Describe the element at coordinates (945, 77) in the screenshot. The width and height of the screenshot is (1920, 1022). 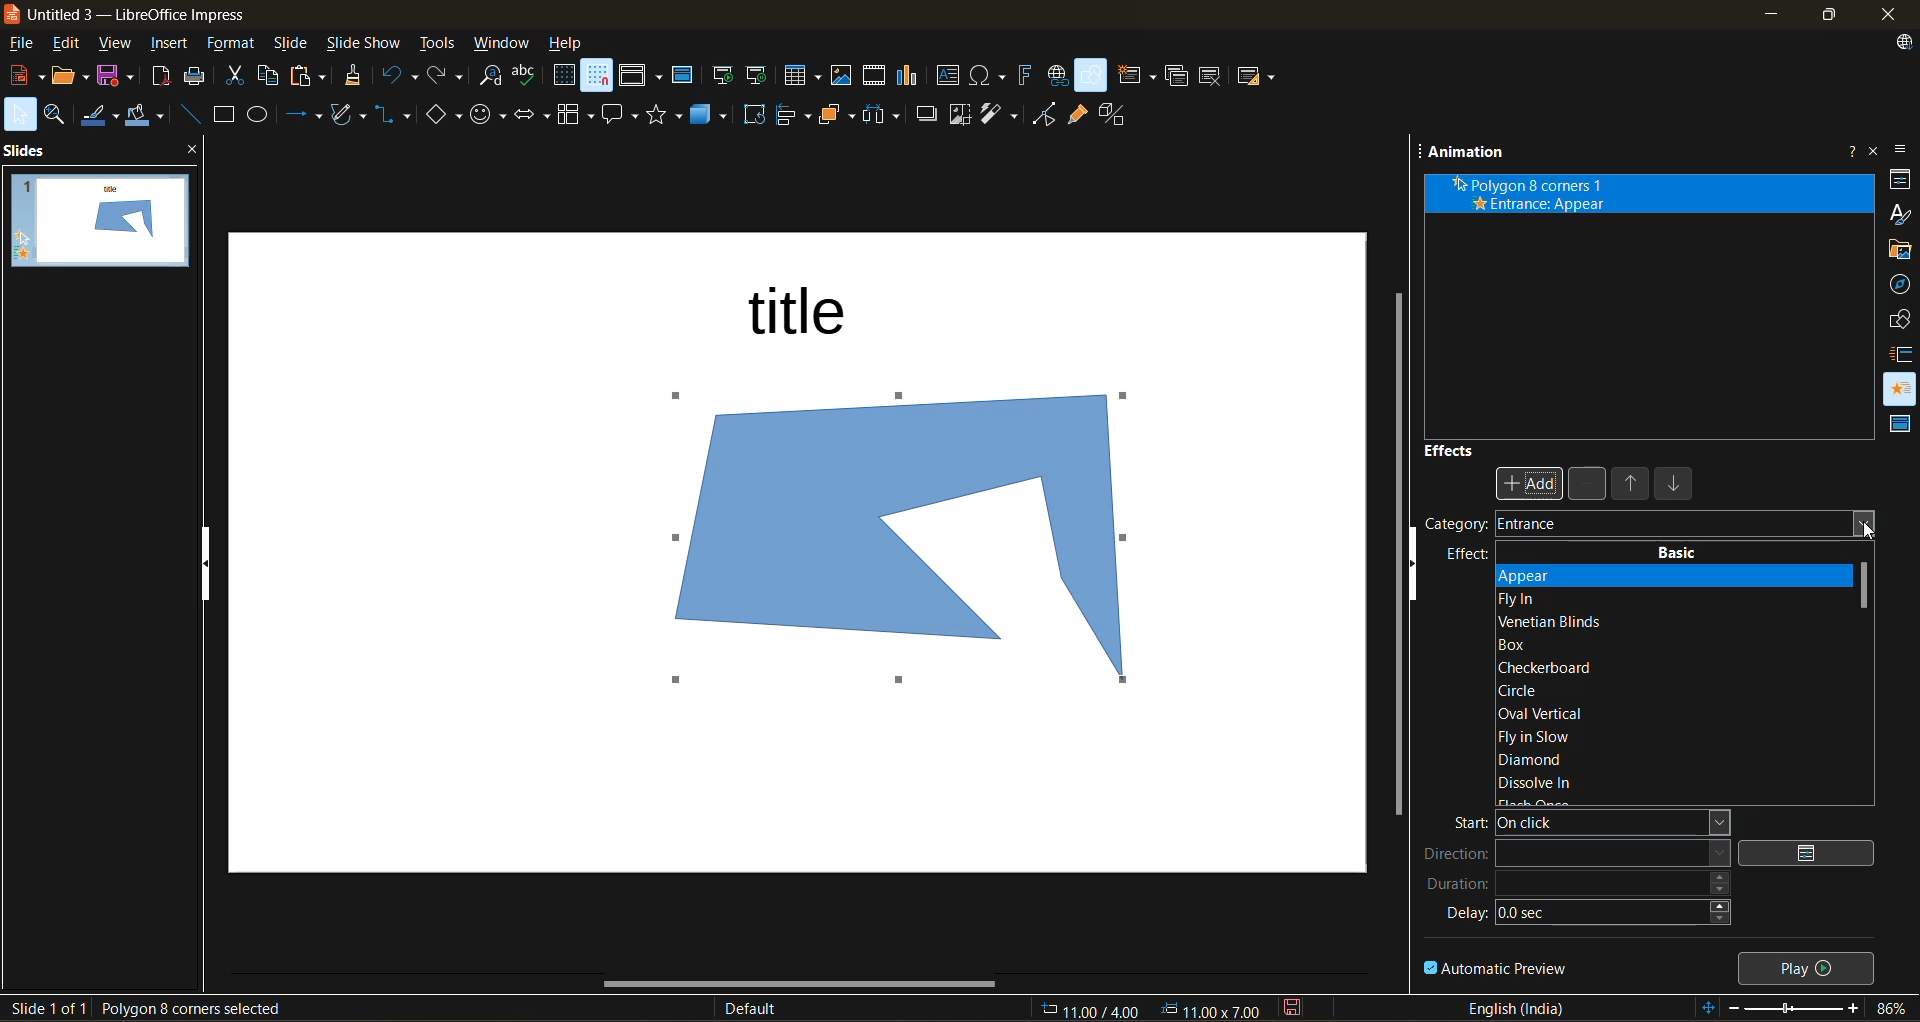
I see `insert textbox` at that location.